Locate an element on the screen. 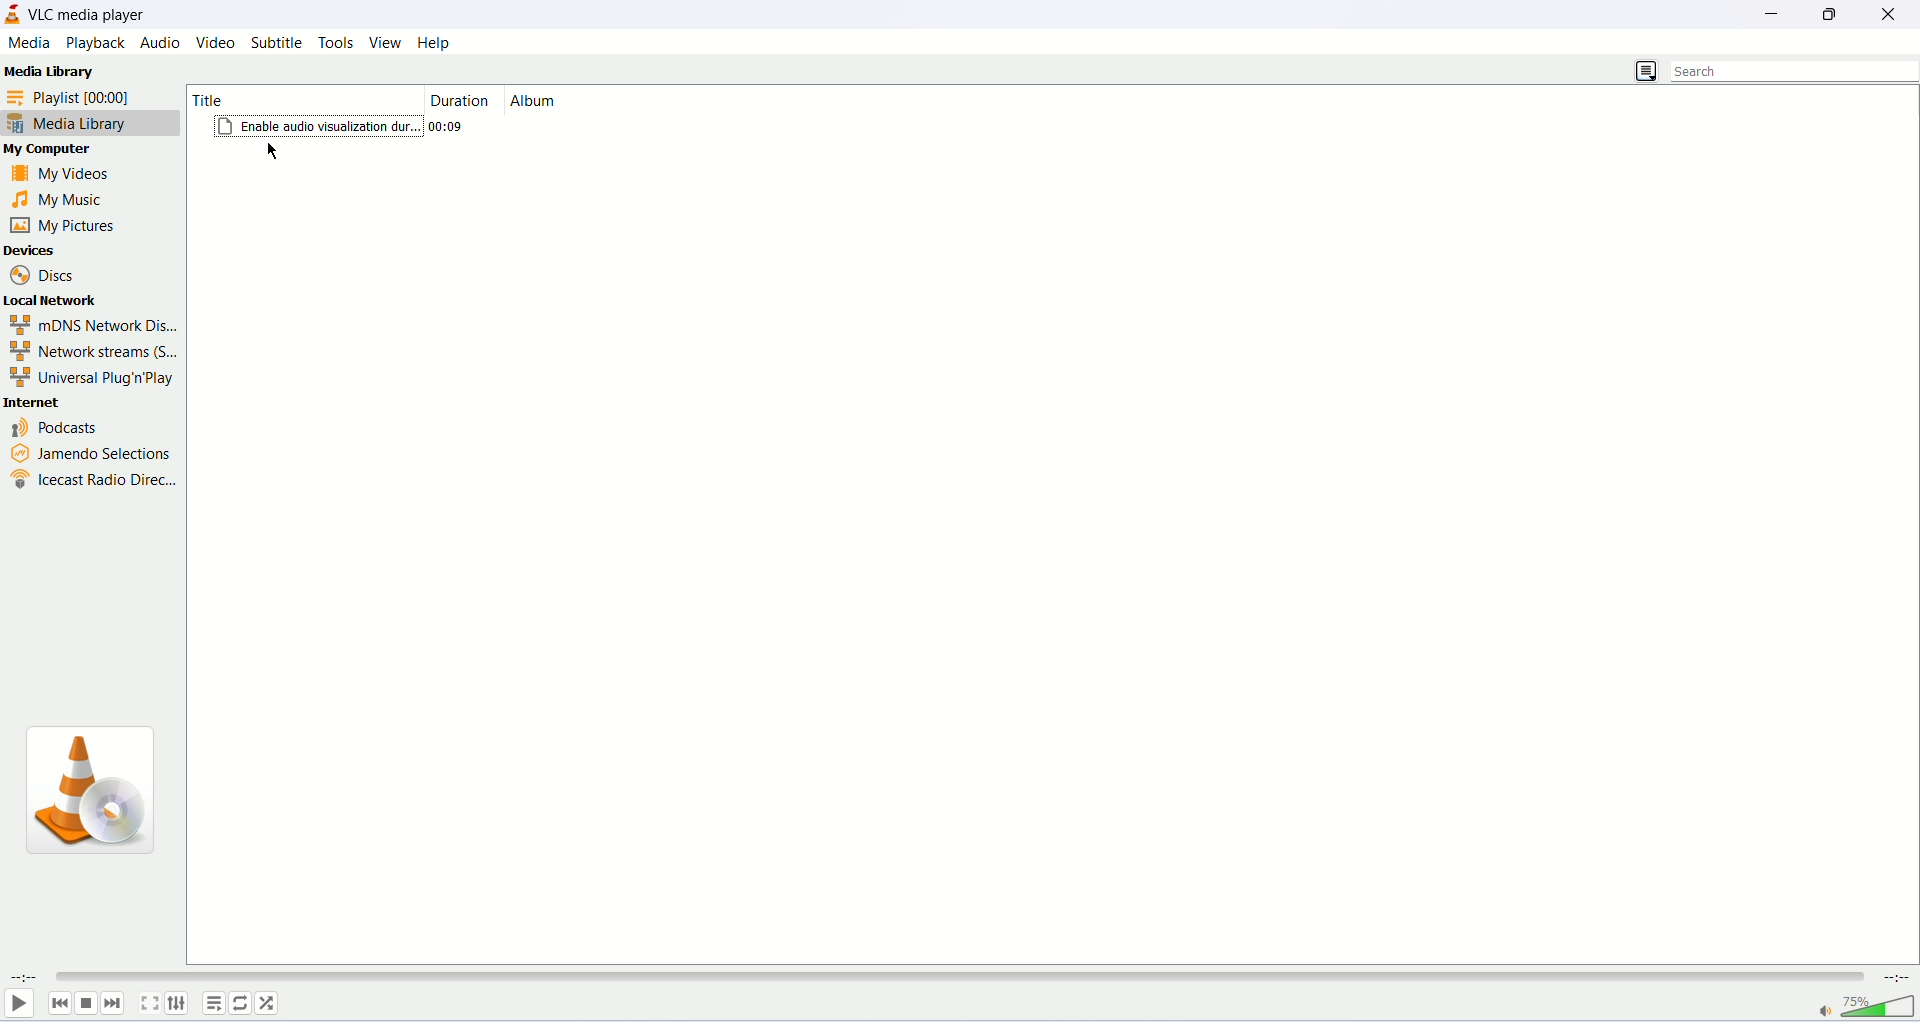  duration is located at coordinates (461, 99).